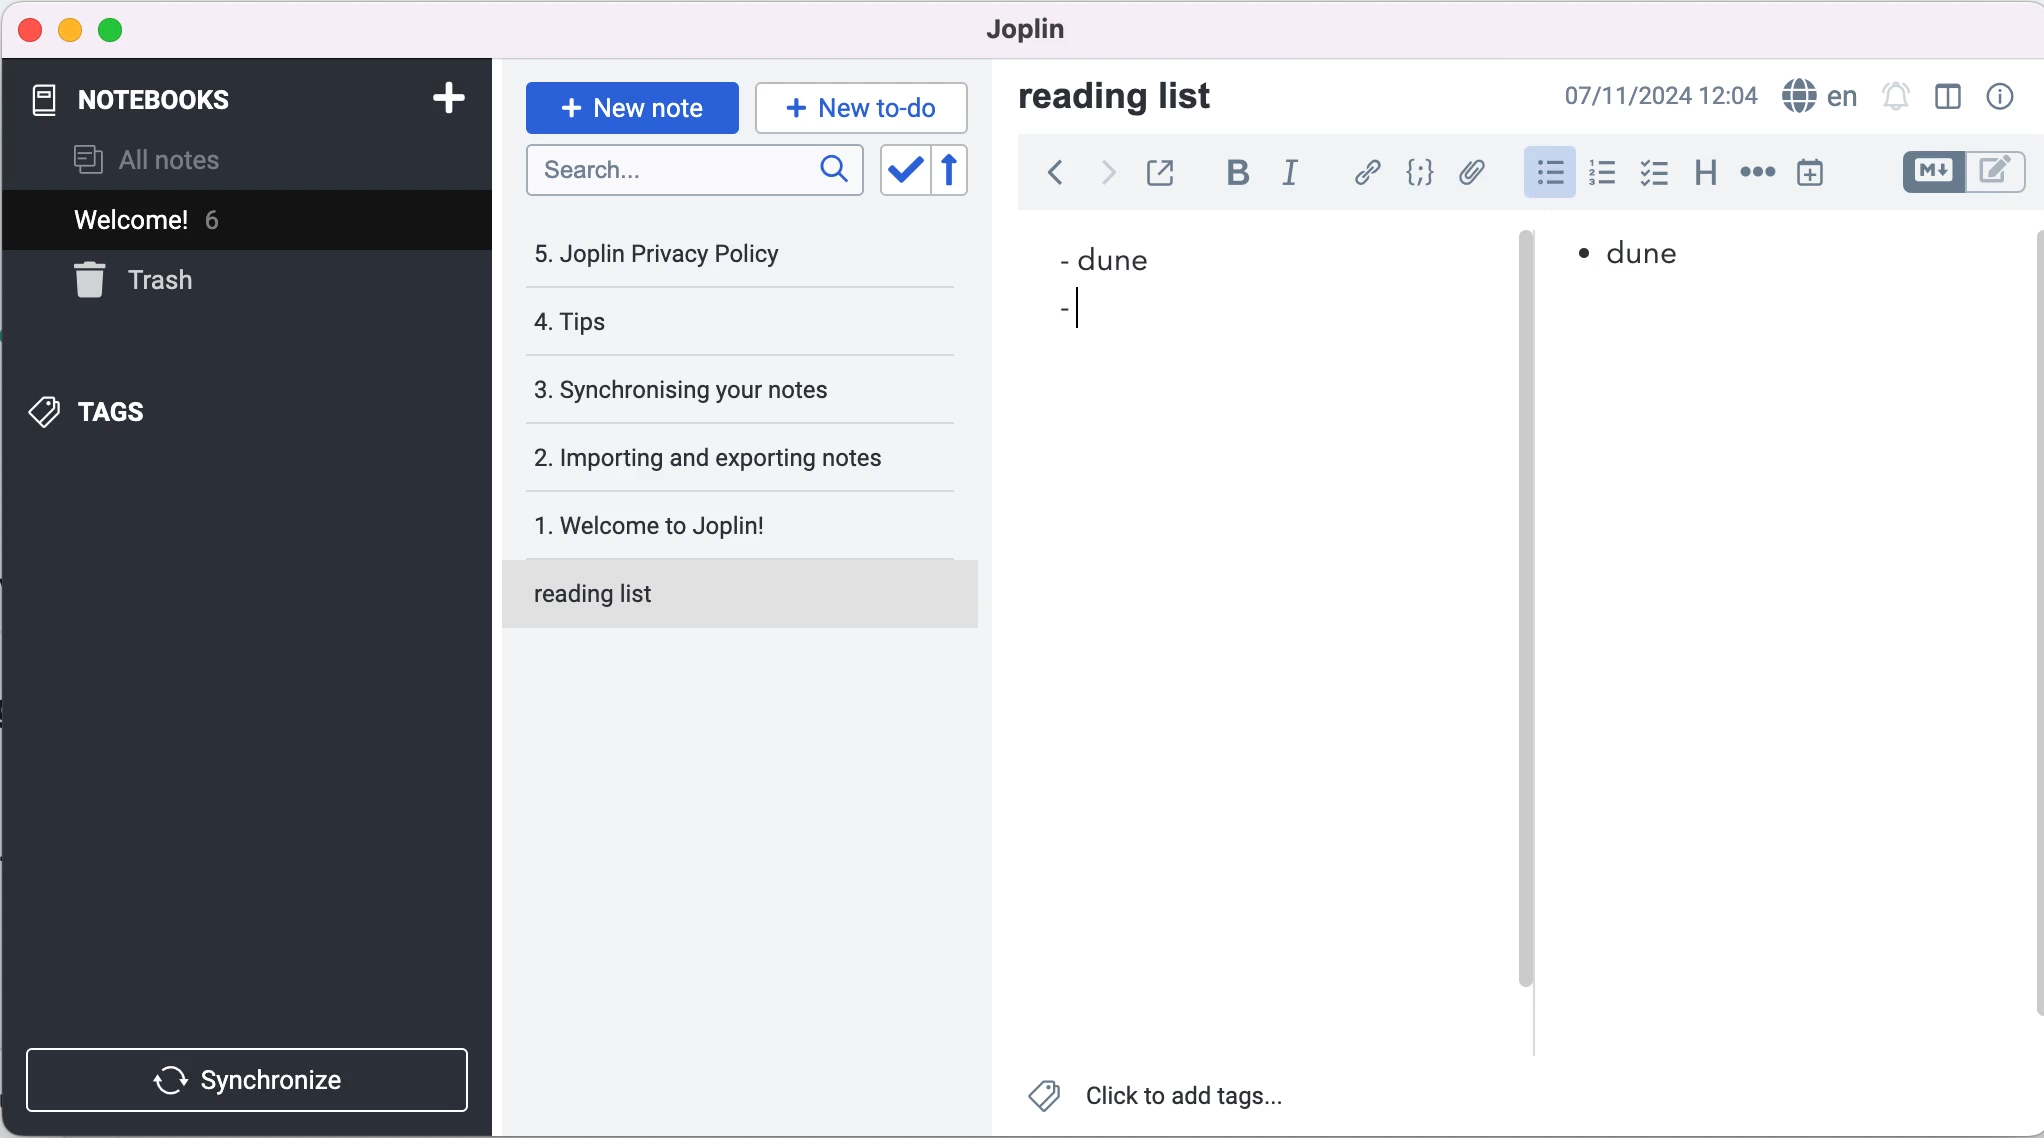 The image size is (2044, 1138). What do you see at coordinates (454, 98) in the screenshot?
I see `add notebook` at bounding box center [454, 98].